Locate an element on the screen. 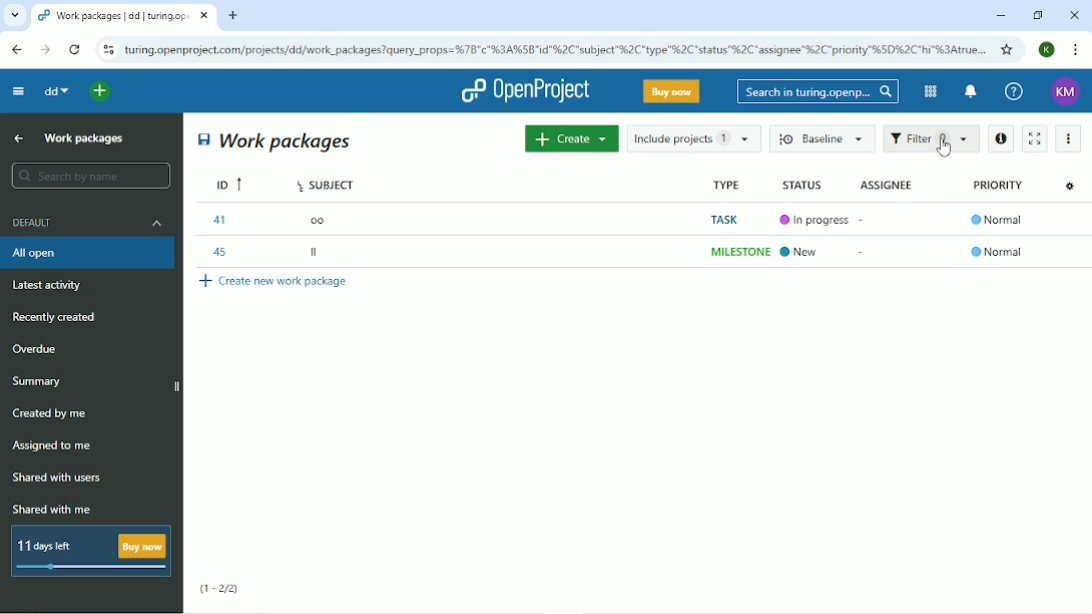  Milestone is located at coordinates (738, 252).